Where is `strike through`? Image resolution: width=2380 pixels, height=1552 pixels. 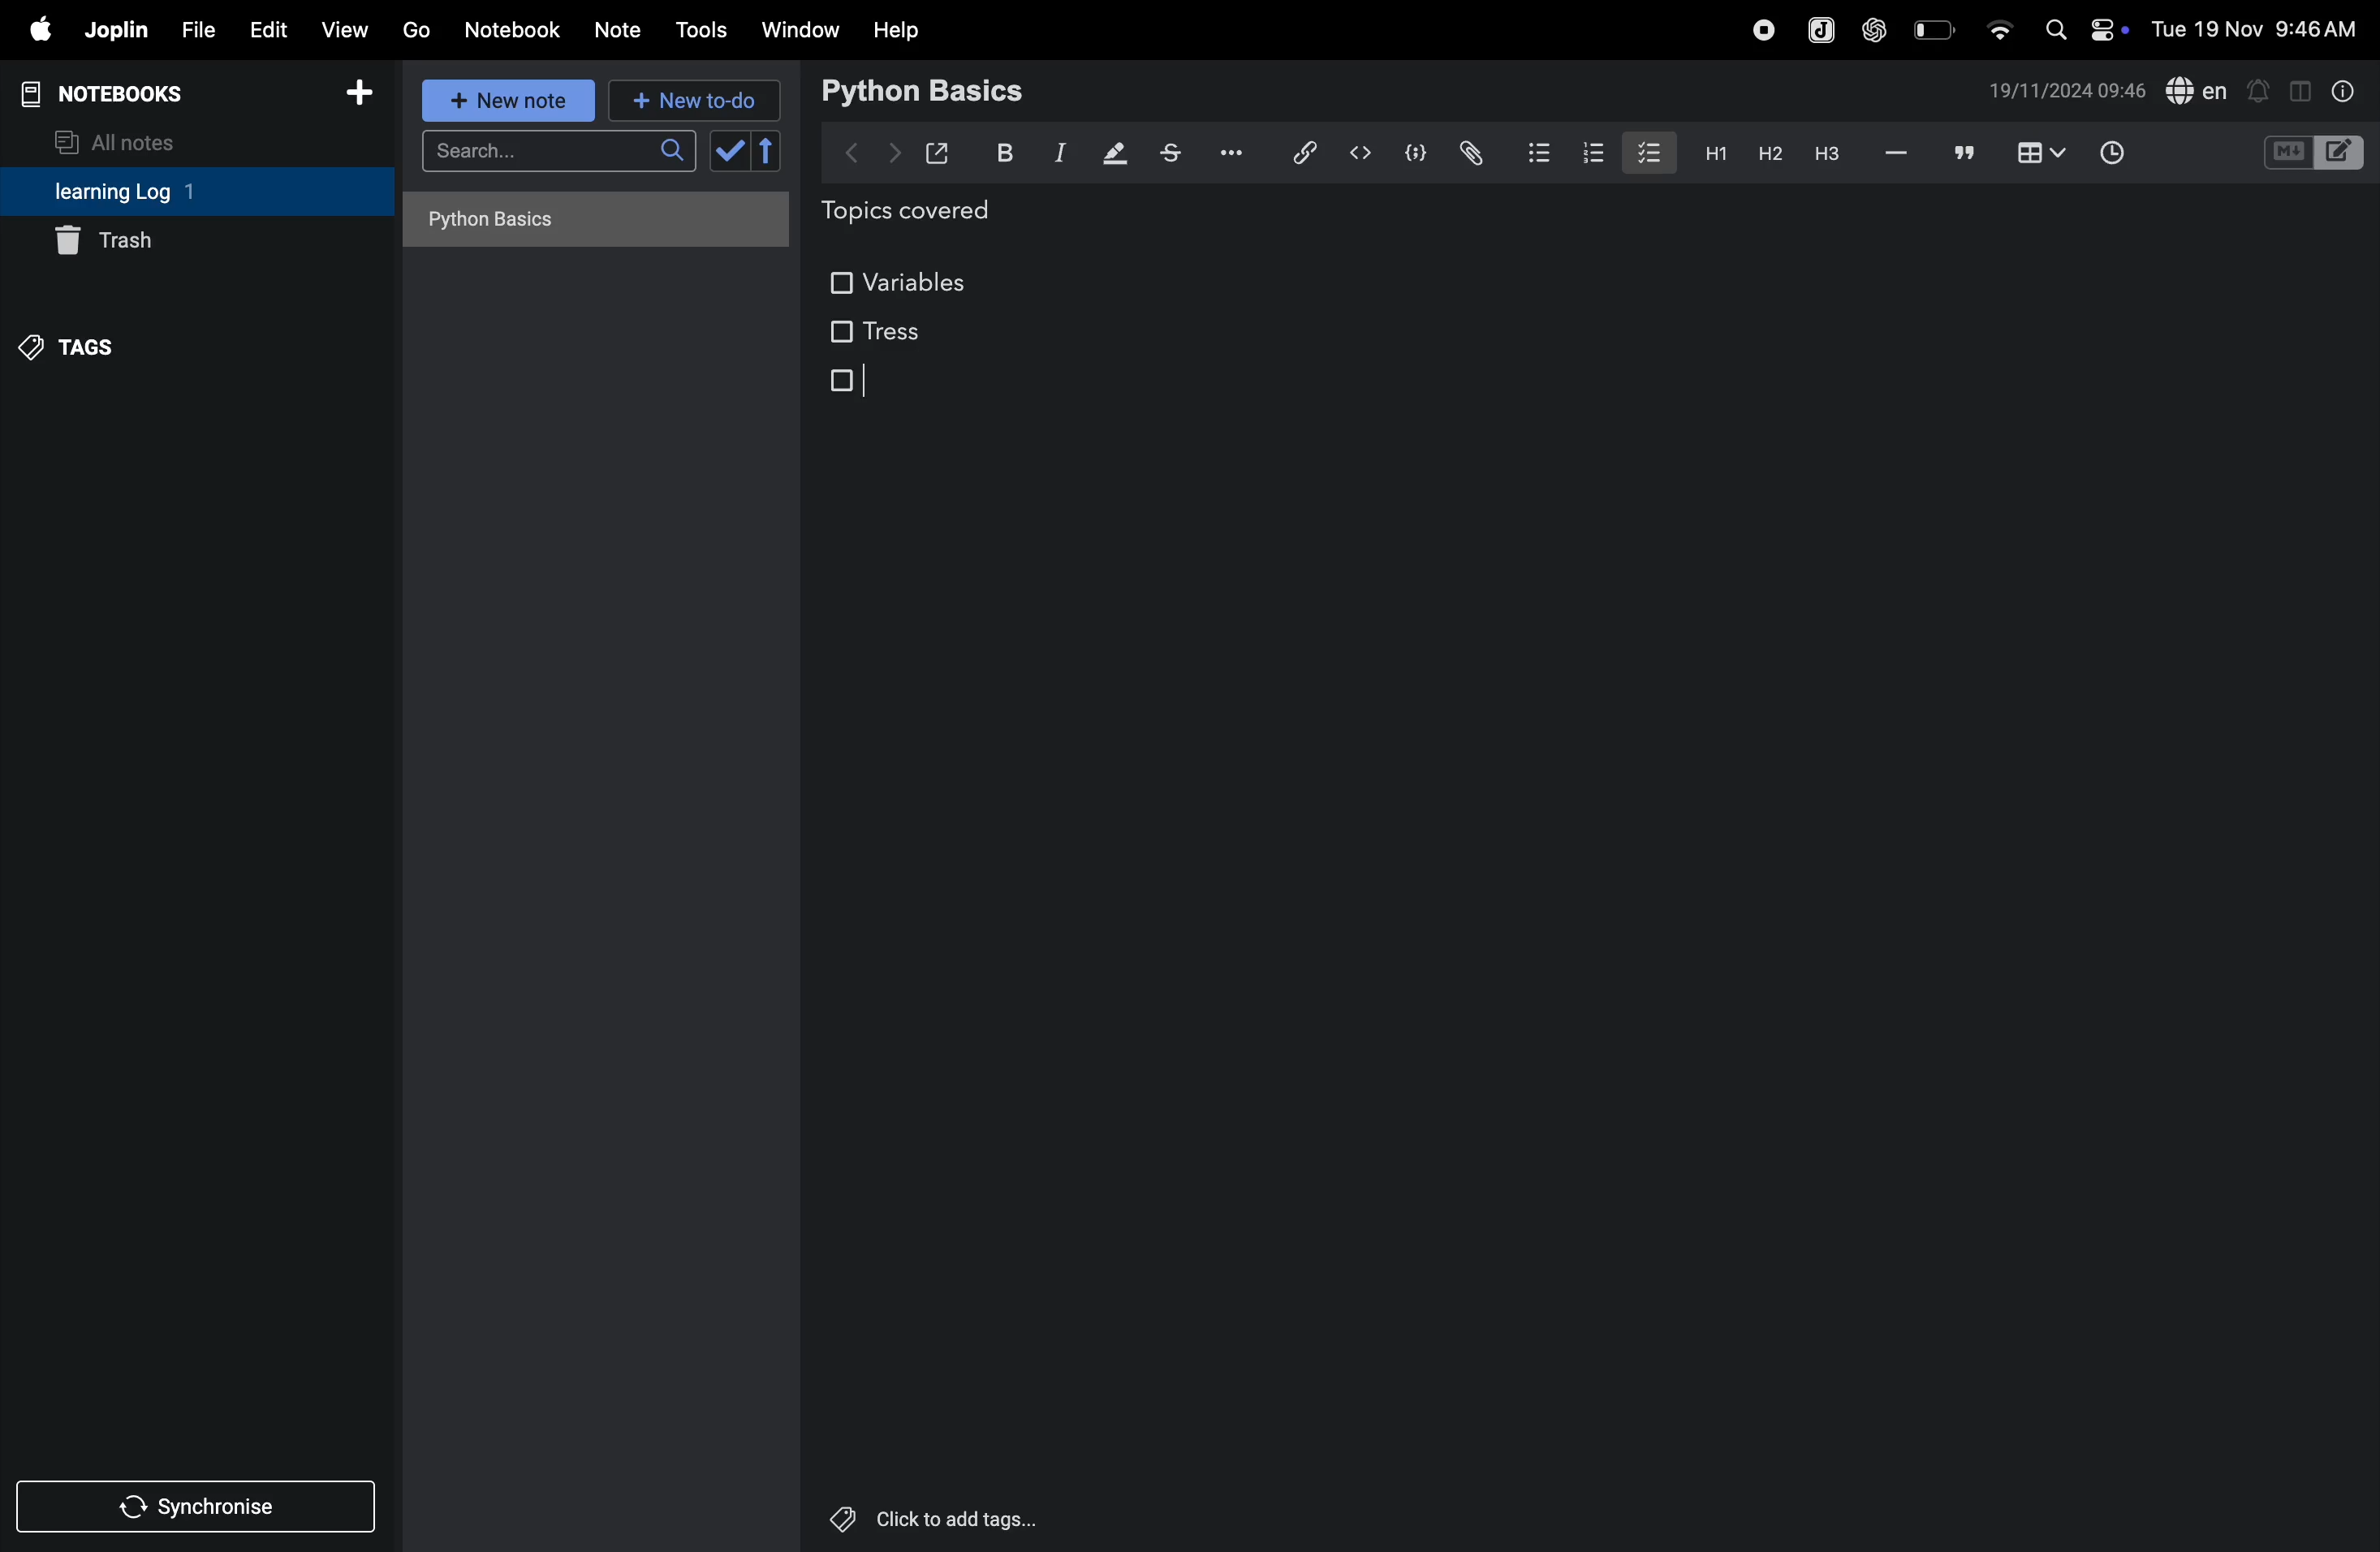
strike through is located at coordinates (1171, 153).